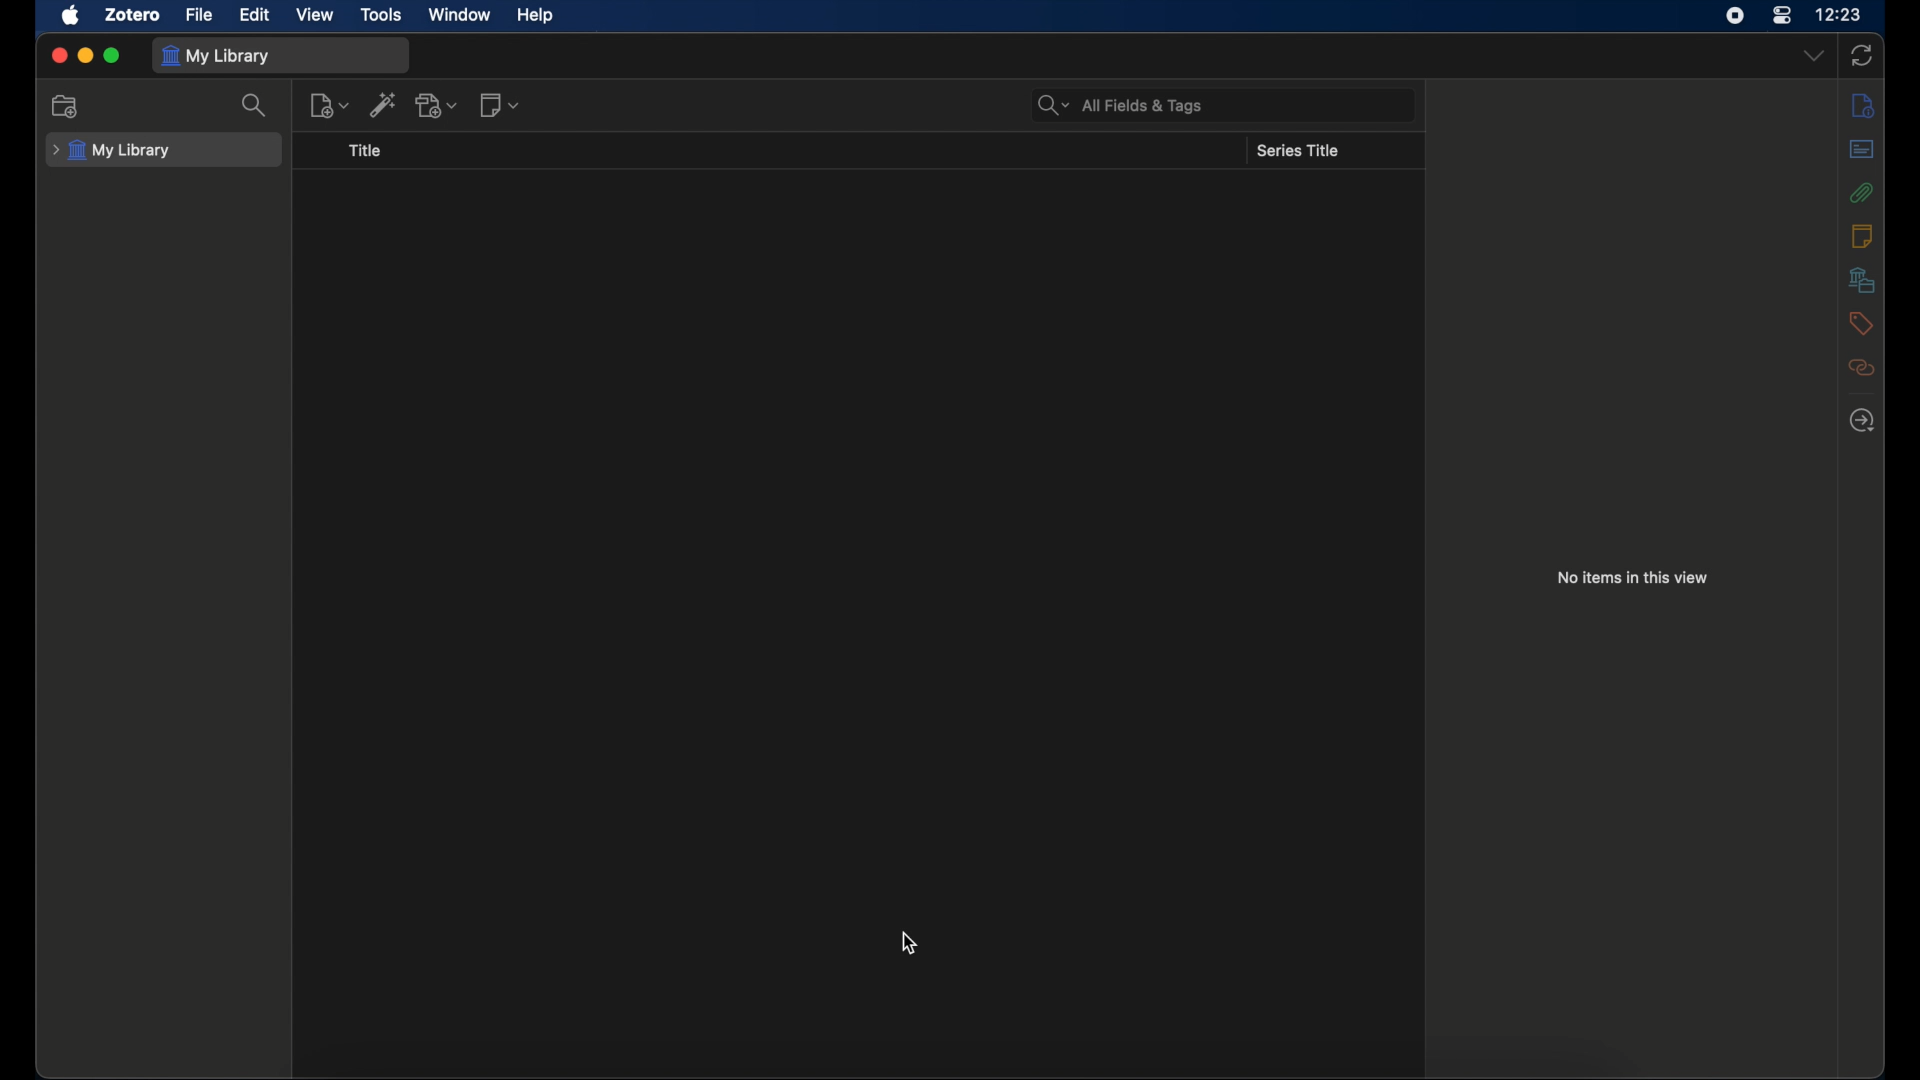  What do you see at coordinates (536, 15) in the screenshot?
I see `help` at bounding box center [536, 15].